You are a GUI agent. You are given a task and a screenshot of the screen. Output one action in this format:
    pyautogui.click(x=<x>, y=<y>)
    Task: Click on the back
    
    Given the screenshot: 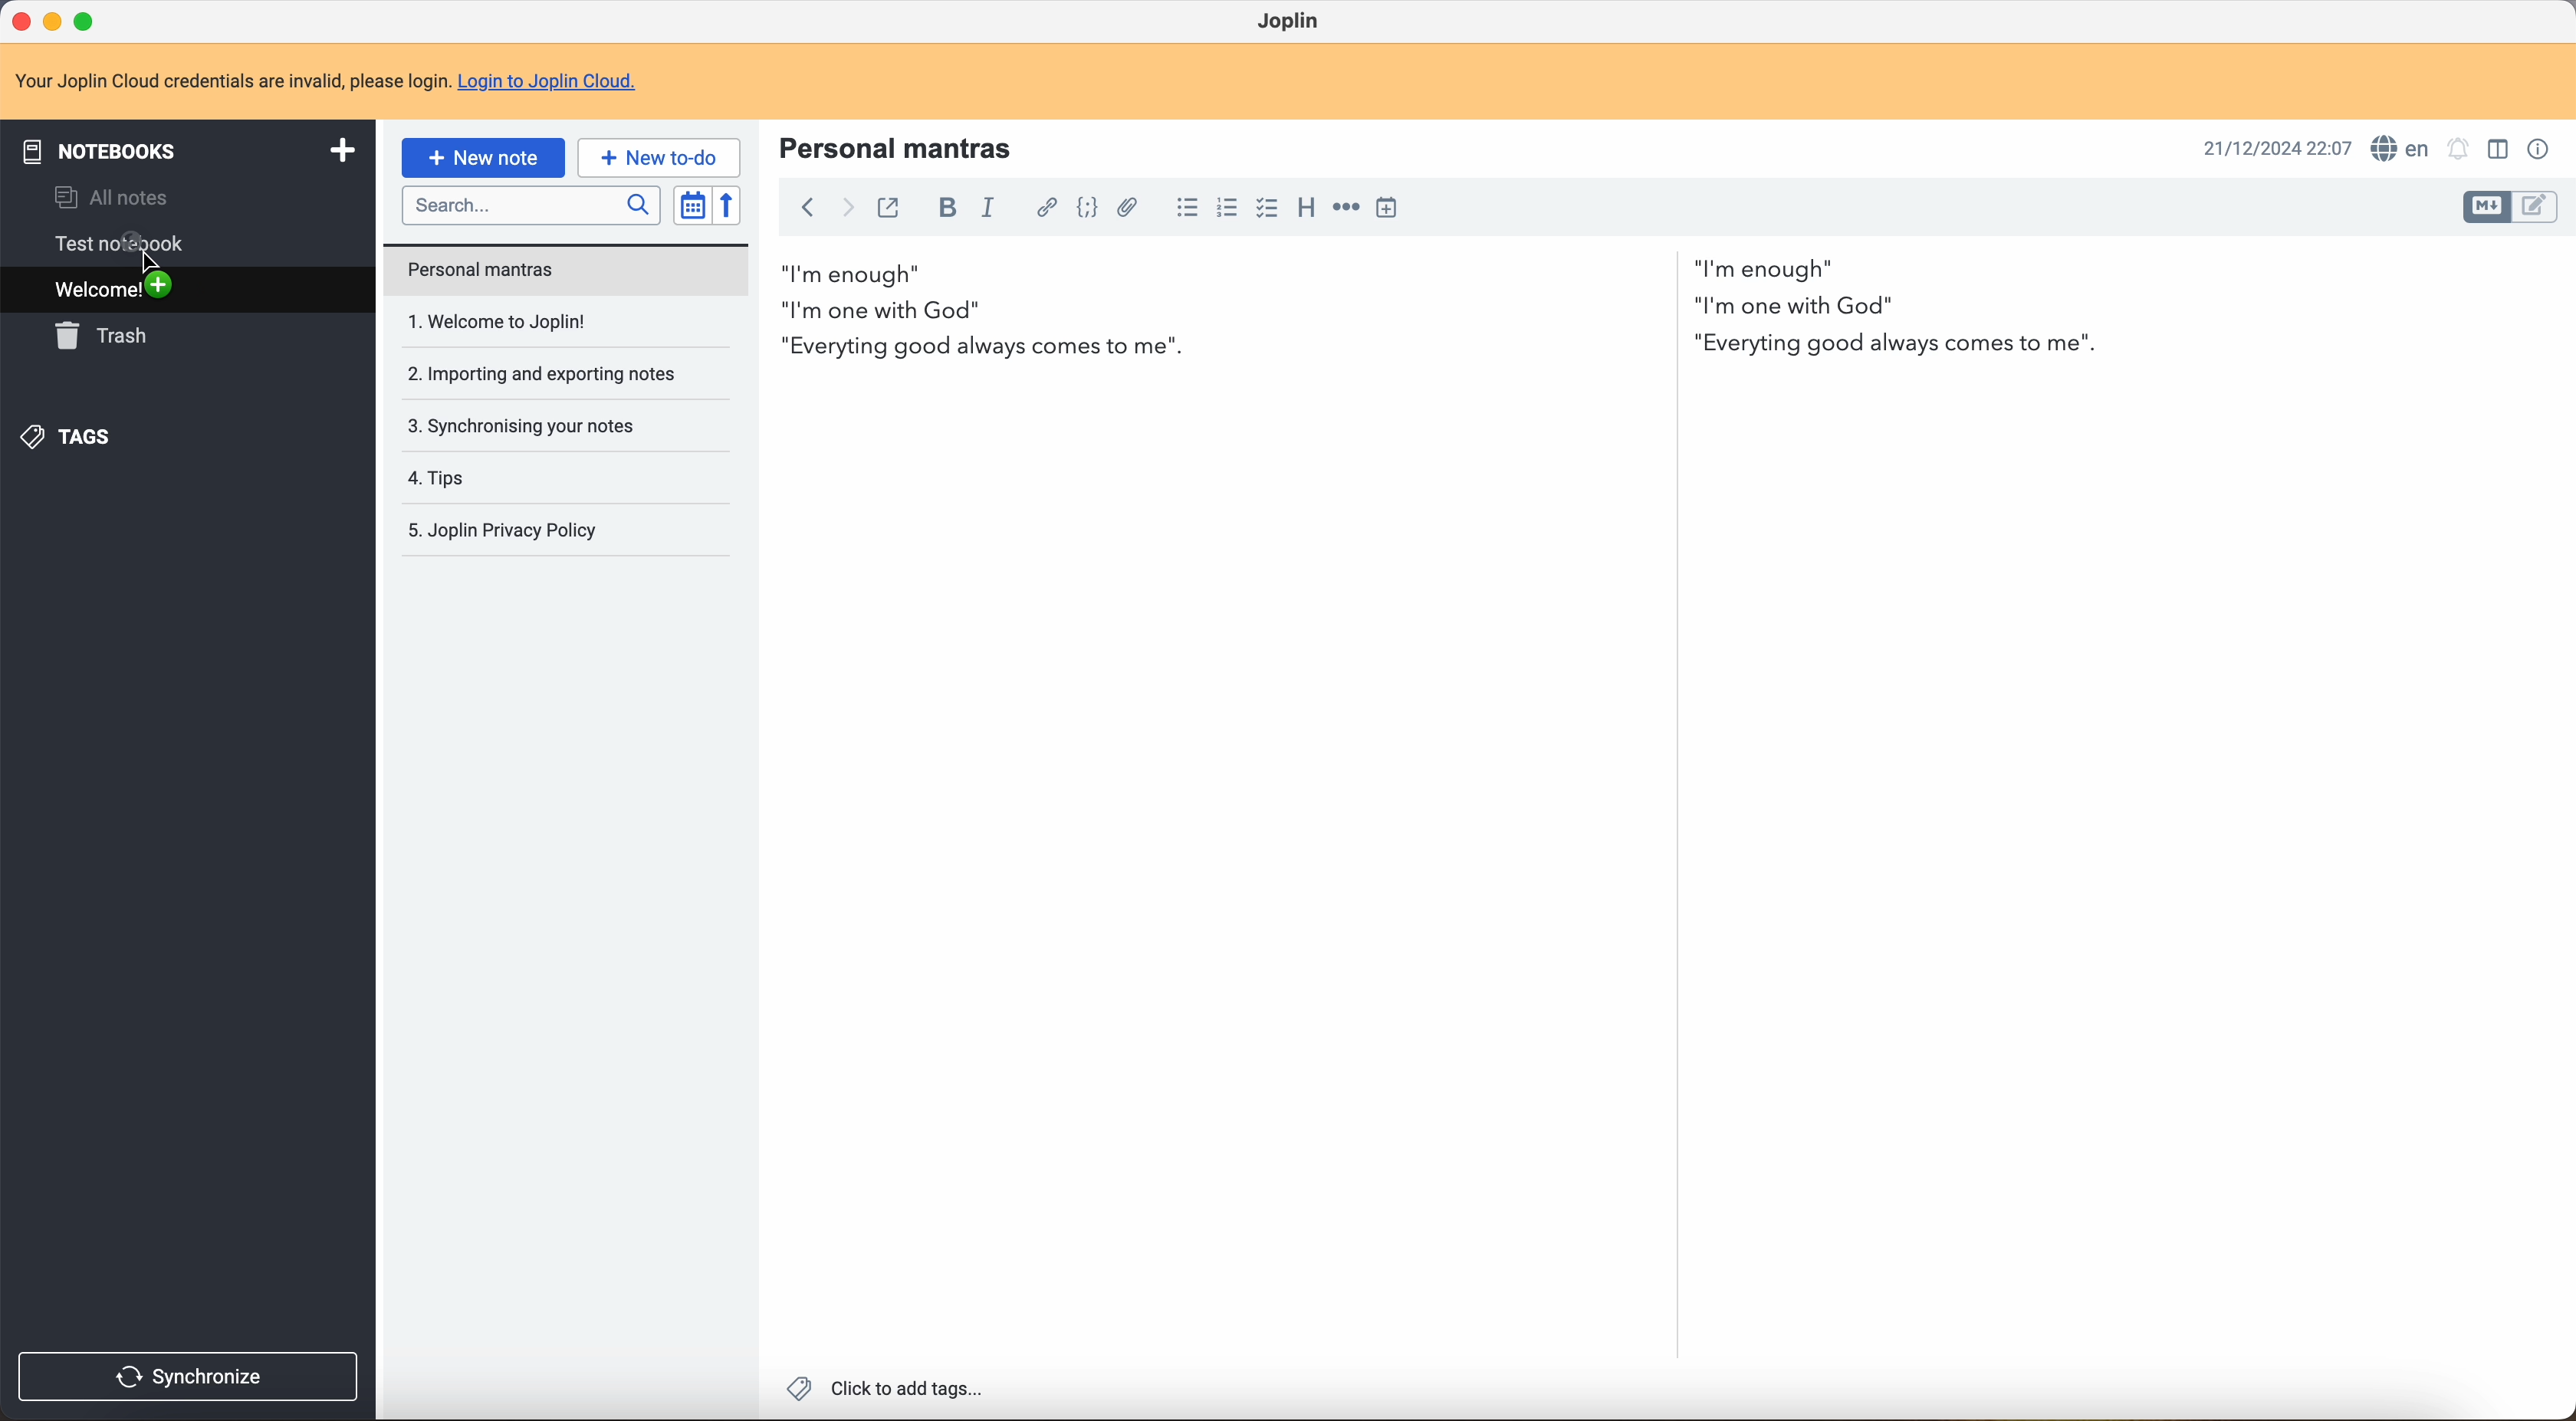 What is the action you would take?
    pyautogui.click(x=806, y=209)
    